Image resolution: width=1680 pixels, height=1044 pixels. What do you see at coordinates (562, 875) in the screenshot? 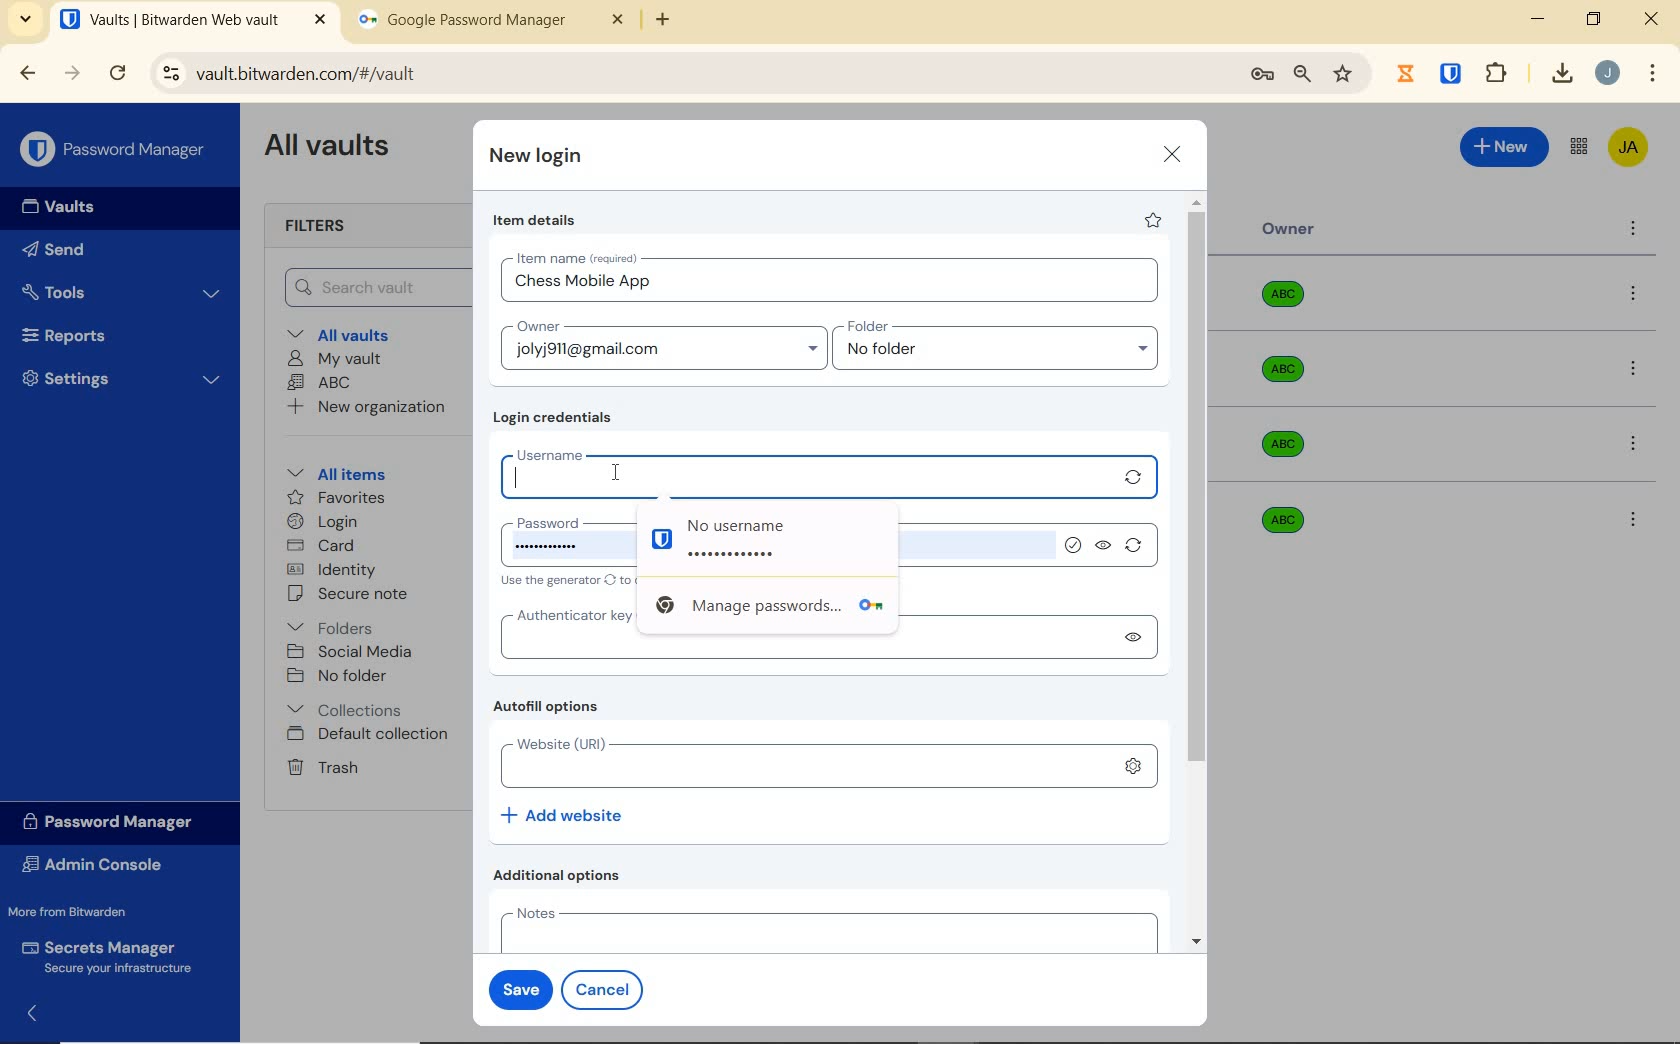
I see `dditional options` at bounding box center [562, 875].